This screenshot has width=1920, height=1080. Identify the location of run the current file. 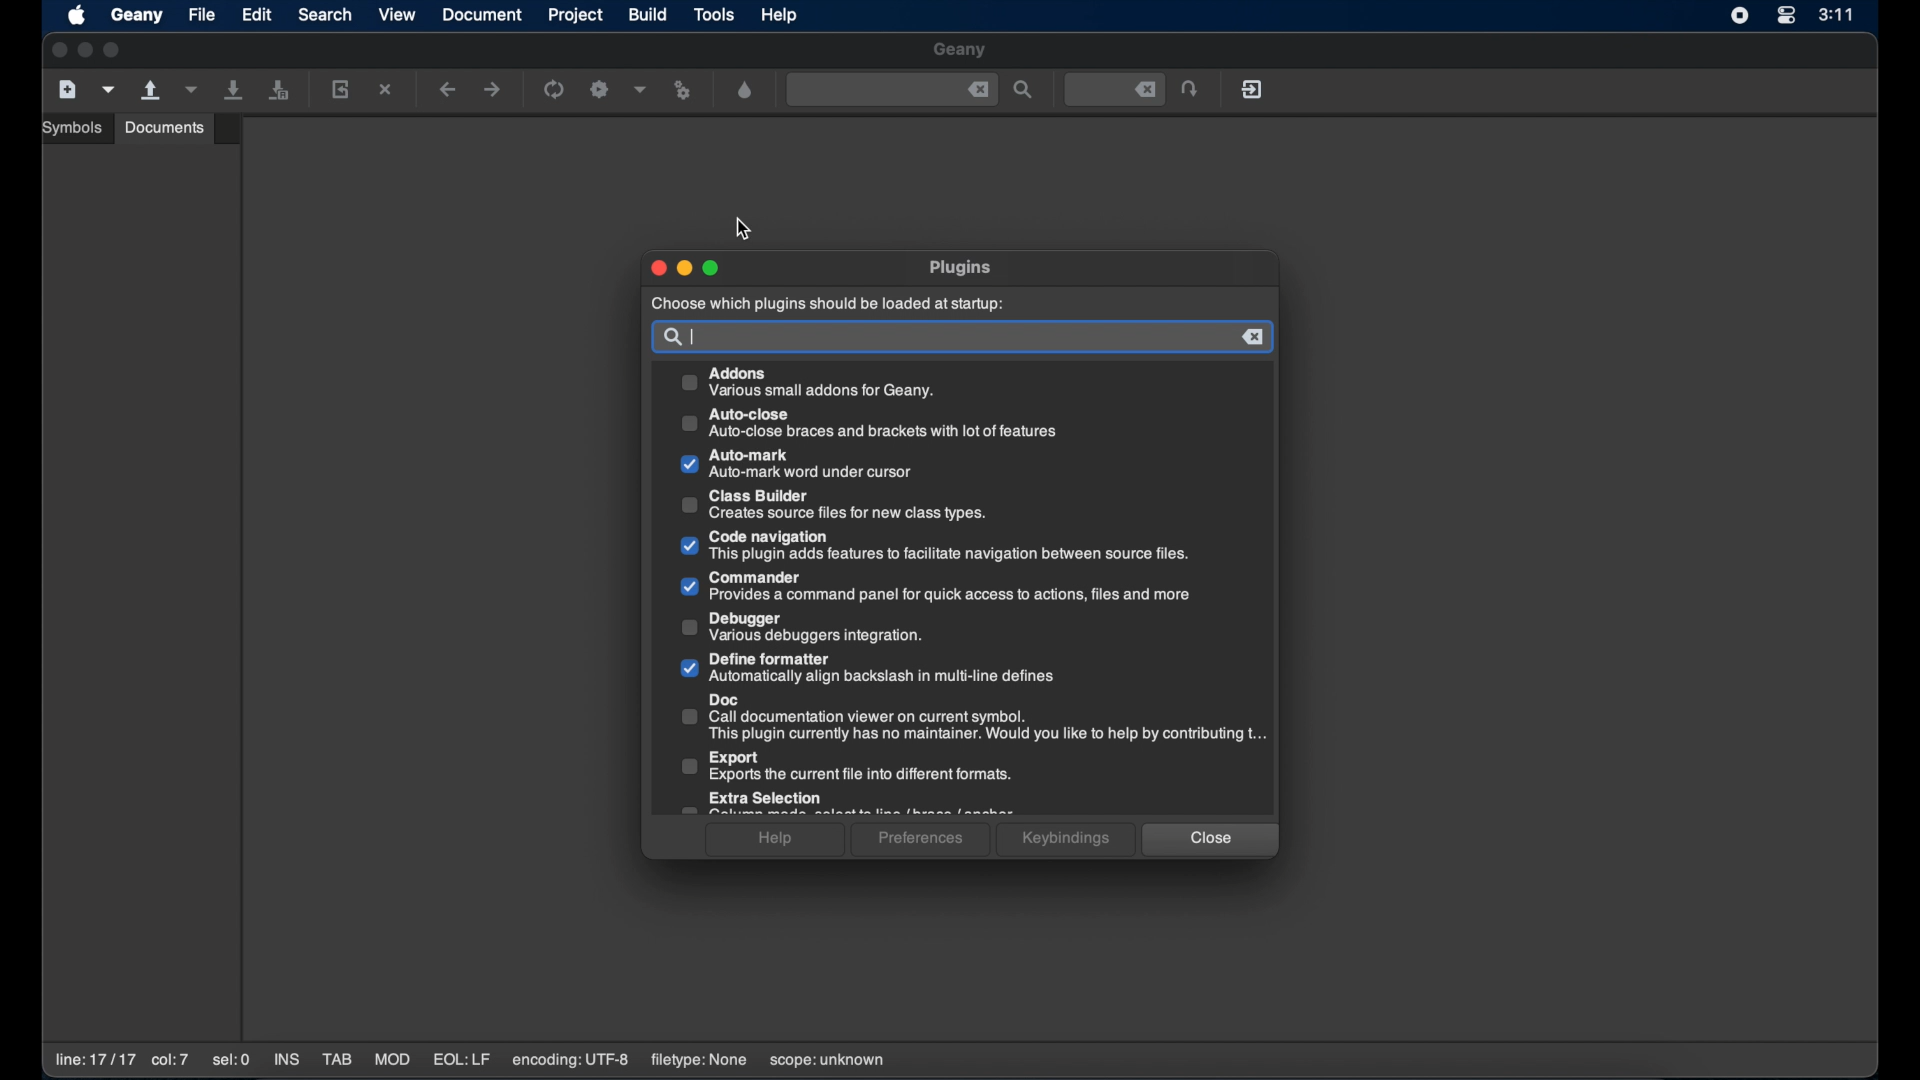
(555, 90).